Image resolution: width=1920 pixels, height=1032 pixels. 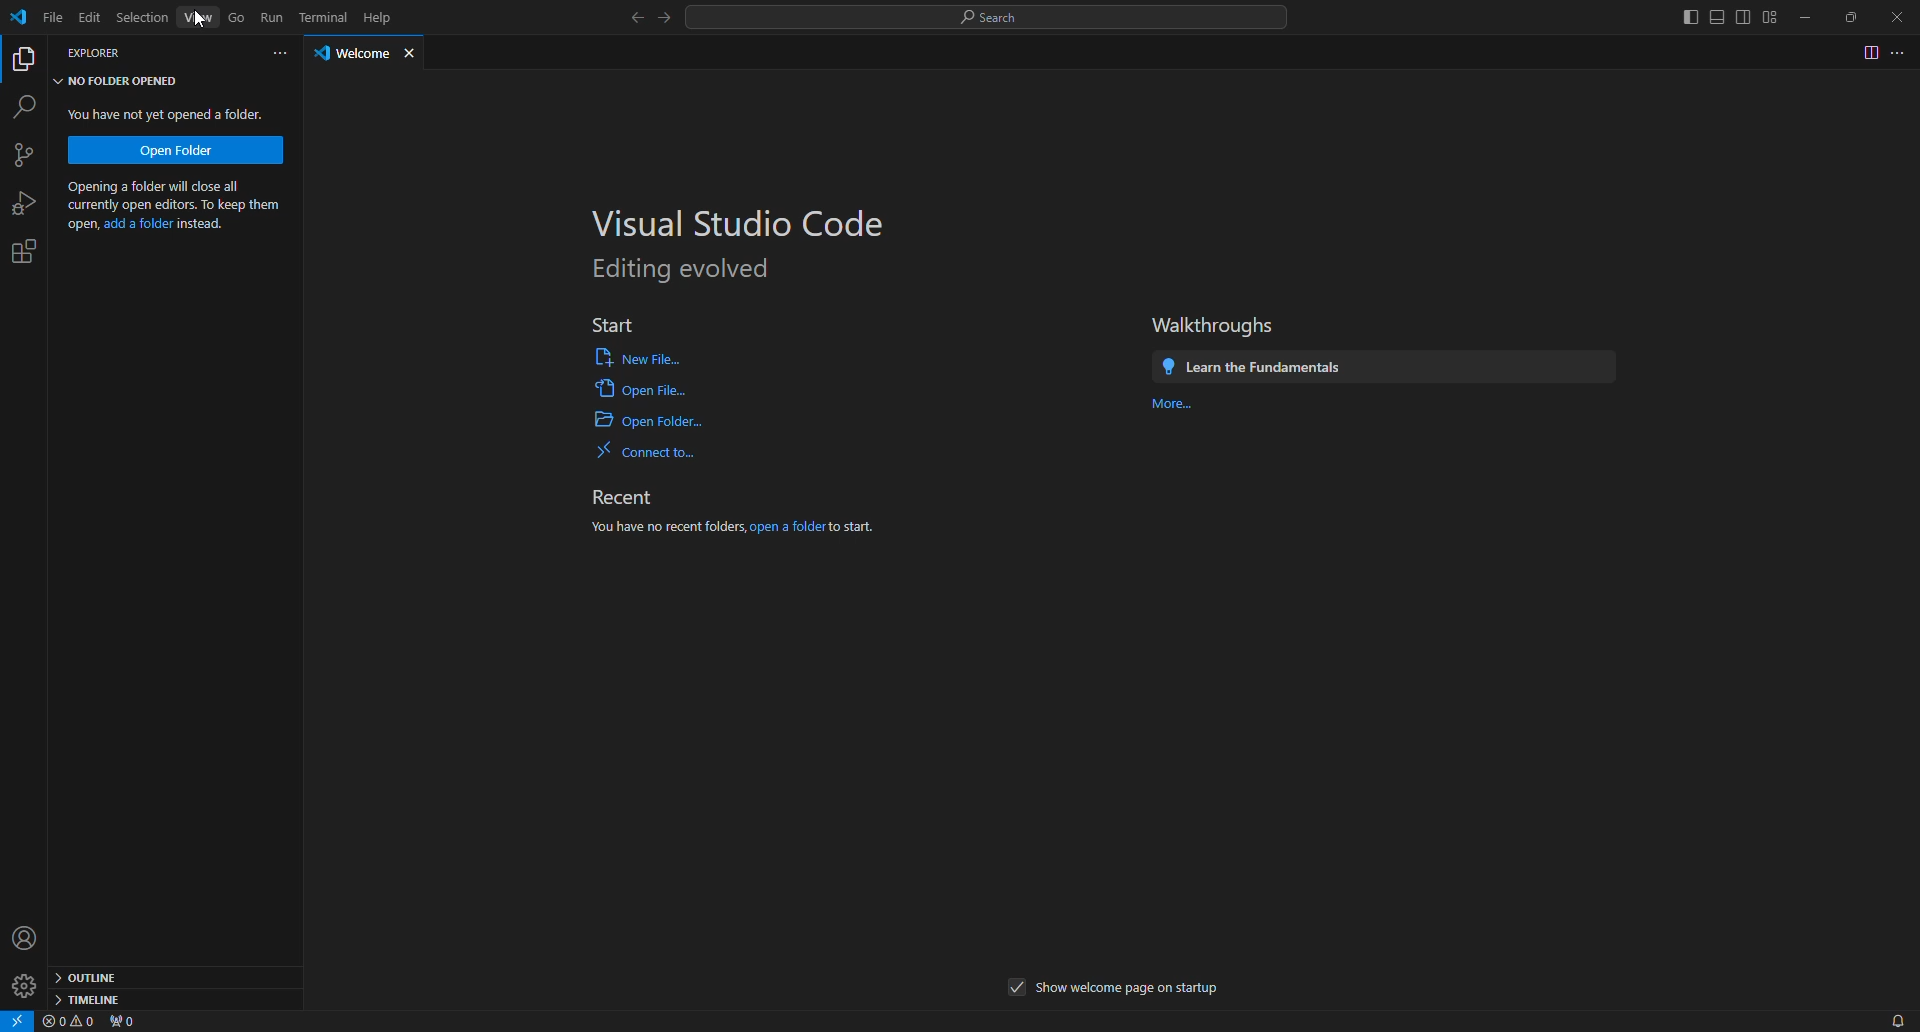 What do you see at coordinates (182, 150) in the screenshot?
I see `Open Folder` at bounding box center [182, 150].